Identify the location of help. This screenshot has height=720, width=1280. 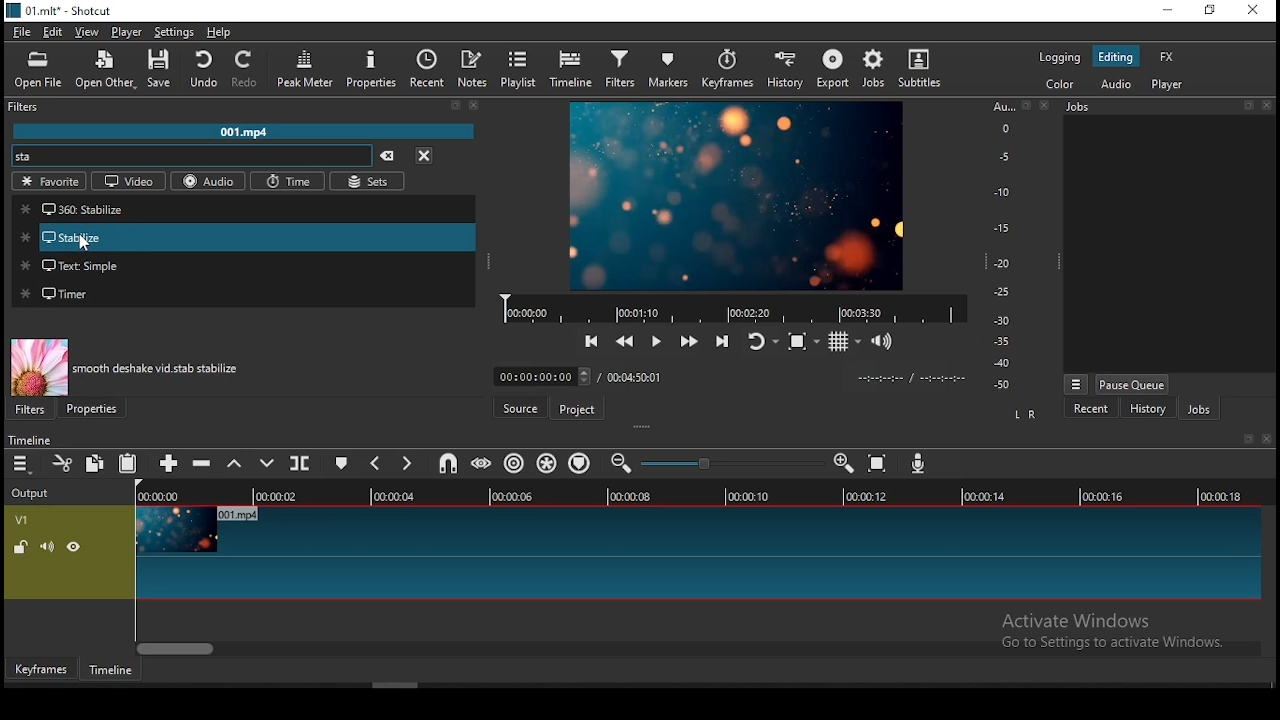
(223, 31).